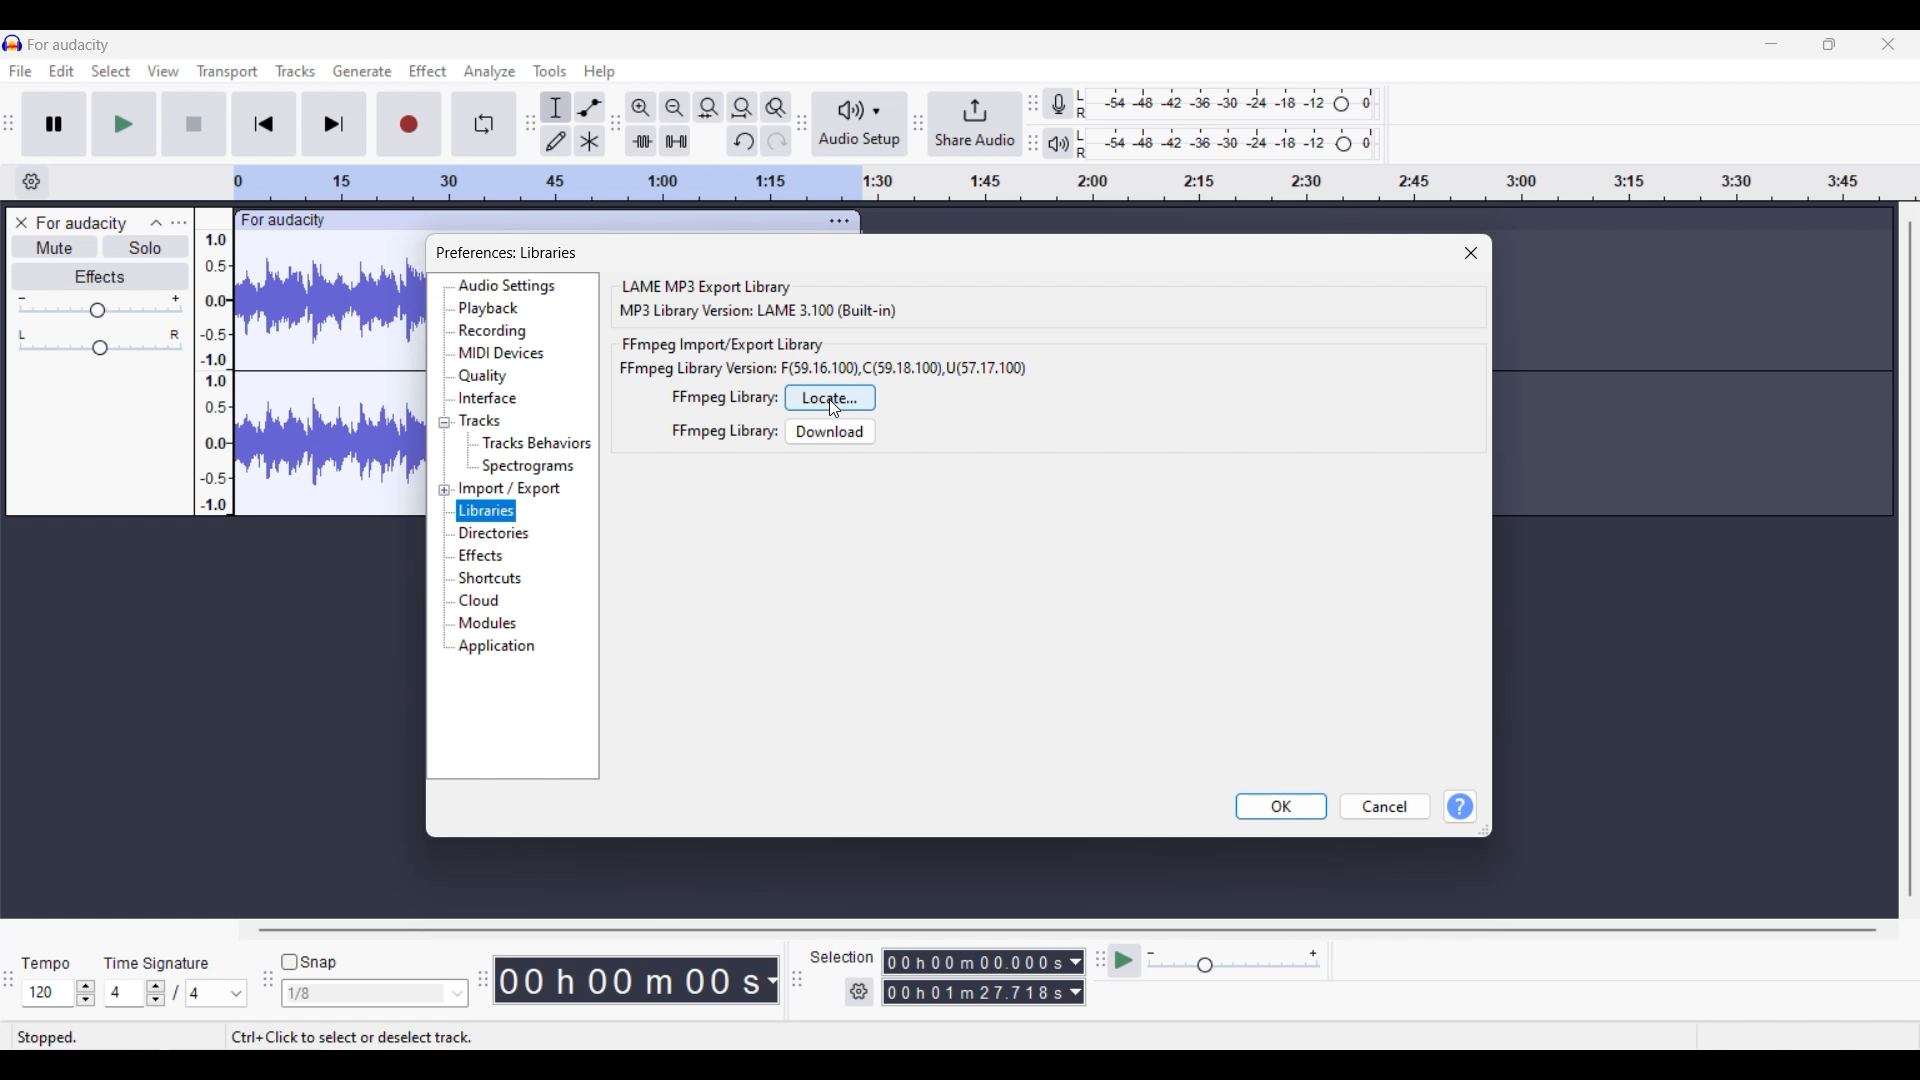 This screenshot has width=1920, height=1080. Describe the element at coordinates (725, 345) in the screenshot. I see `FFmpeg import/export library` at that location.